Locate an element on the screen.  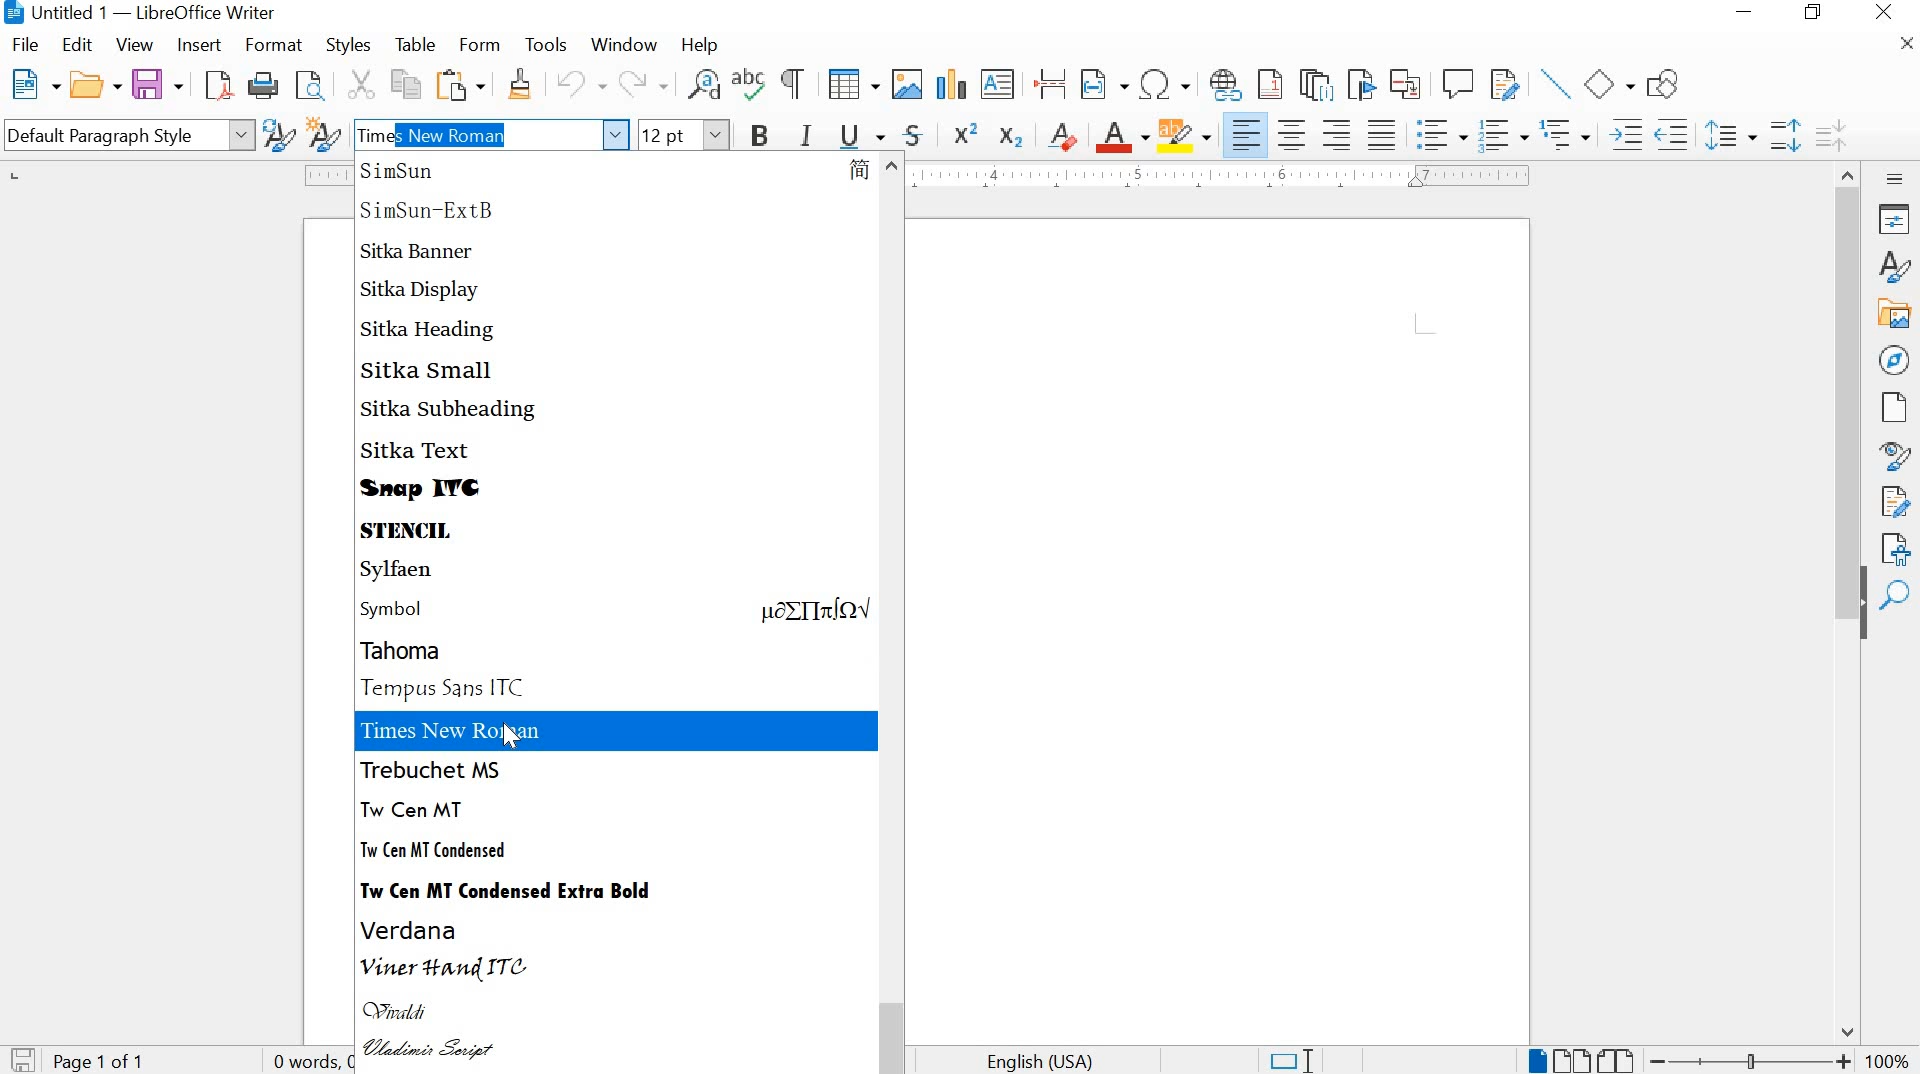
INSERT IMAGE is located at coordinates (905, 84).